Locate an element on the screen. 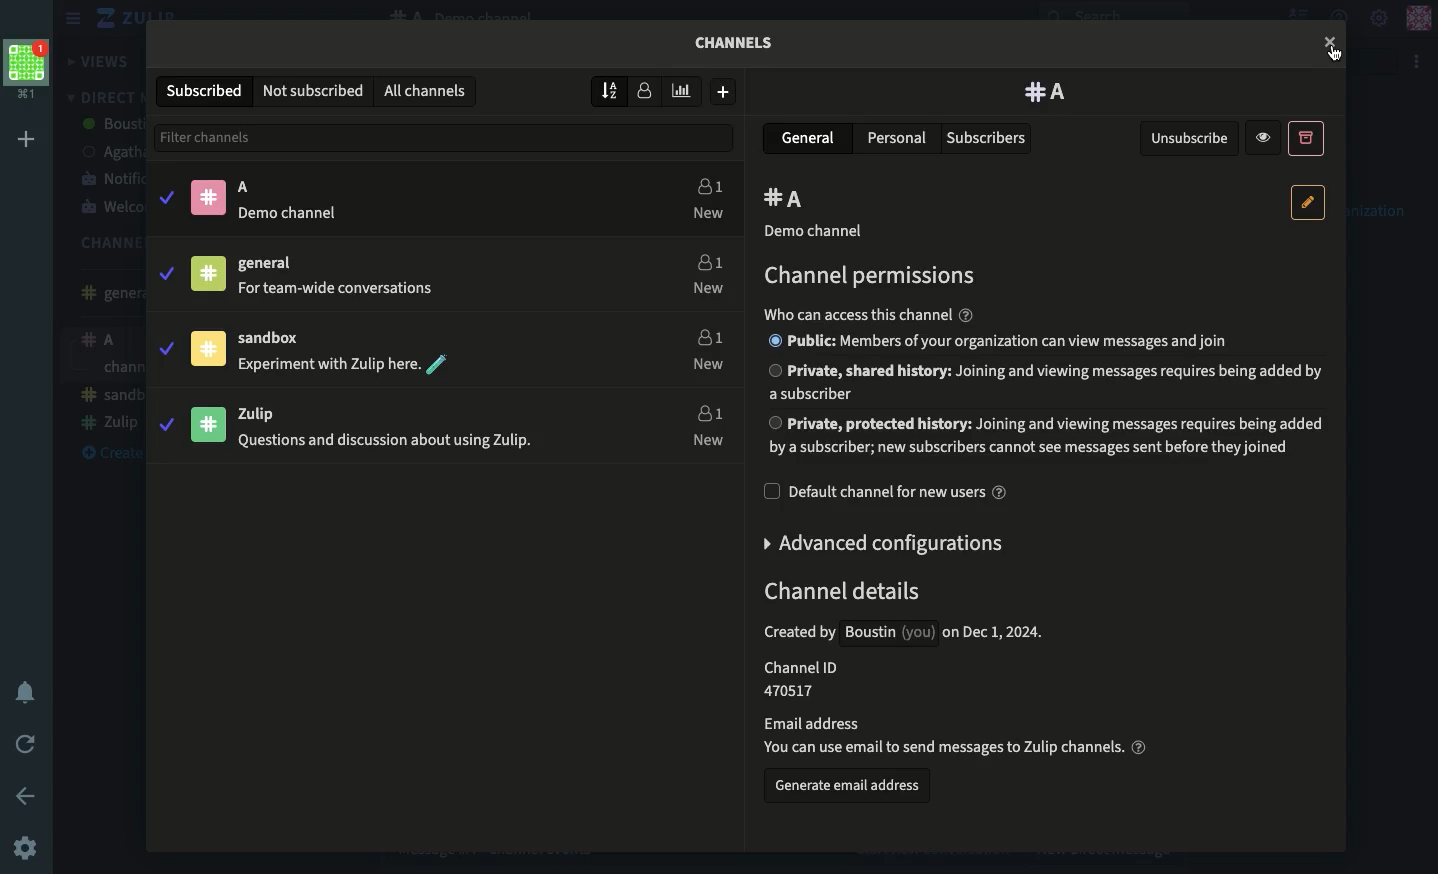 This screenshot has height=874, width=1438. A is located at coordinates (105, 342).